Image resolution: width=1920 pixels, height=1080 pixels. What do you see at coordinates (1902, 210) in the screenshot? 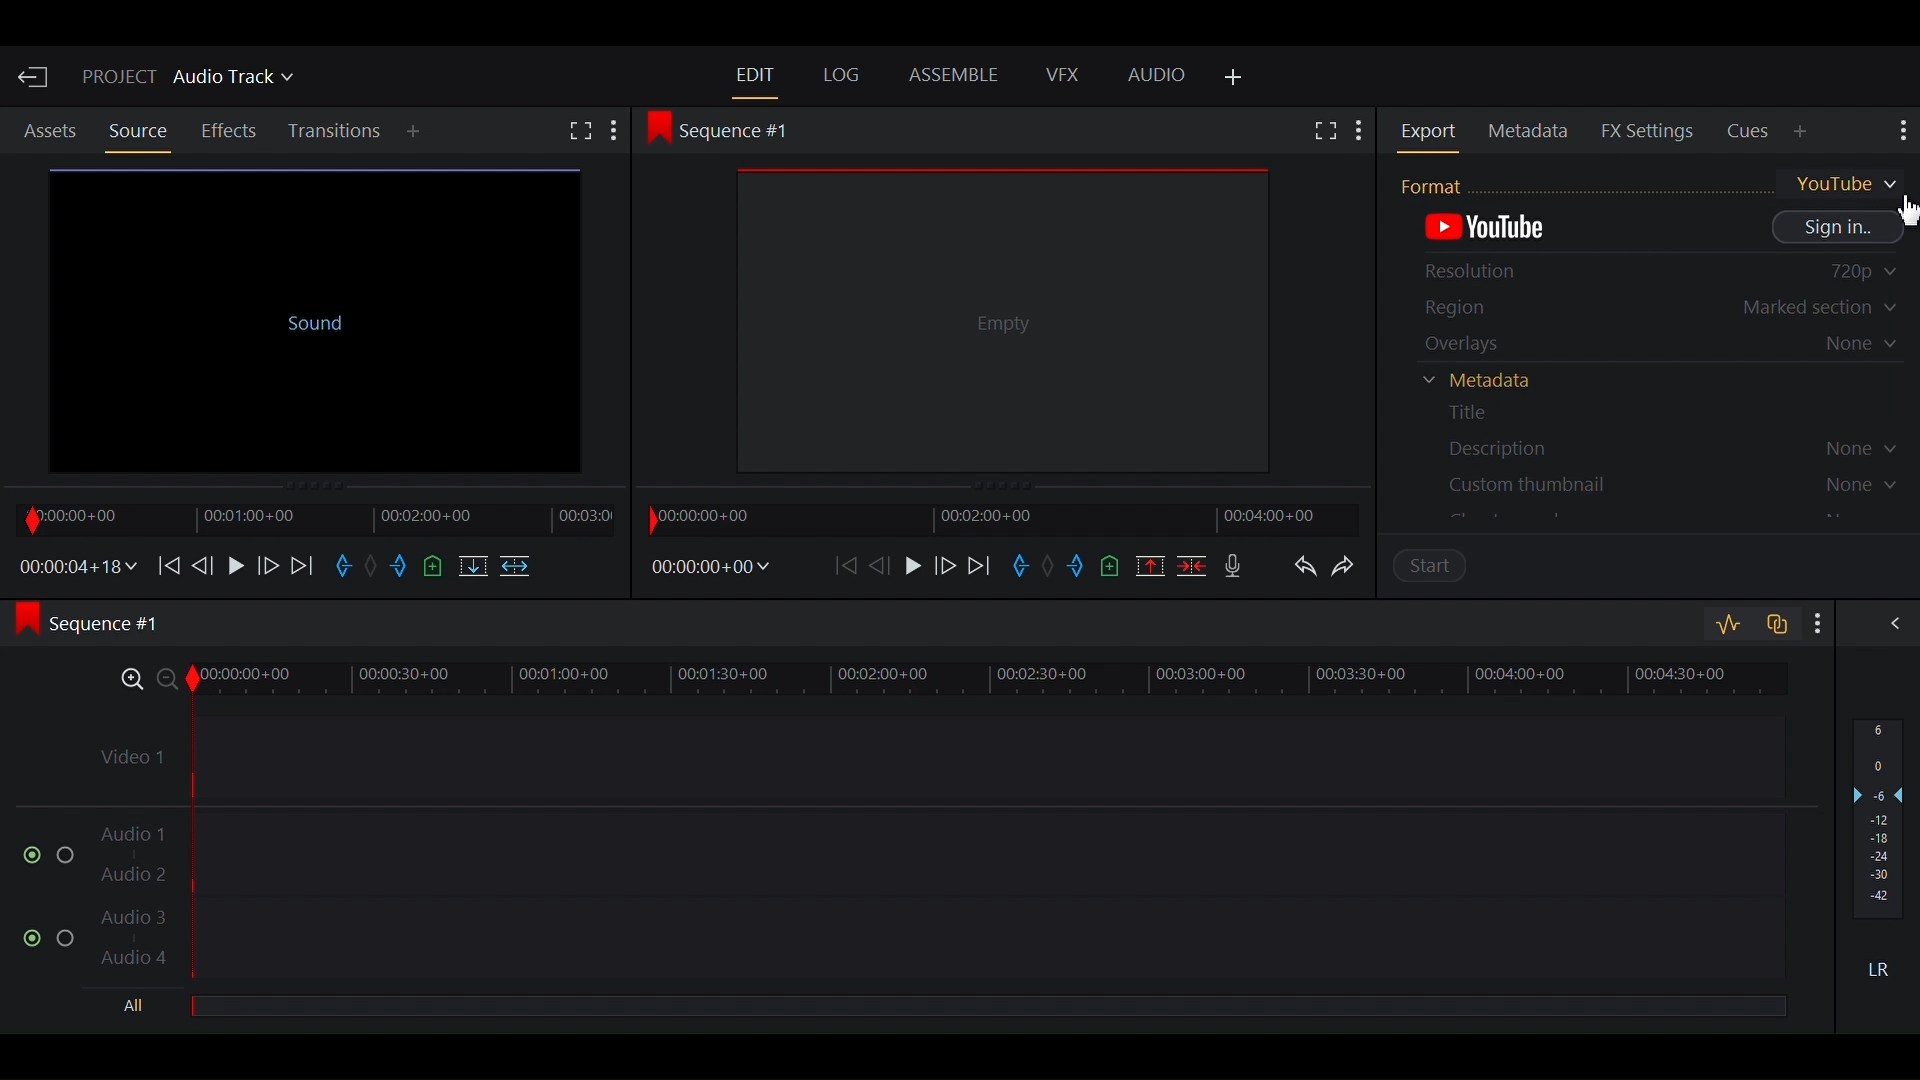
I see `` at bounding box center [1902, 210].